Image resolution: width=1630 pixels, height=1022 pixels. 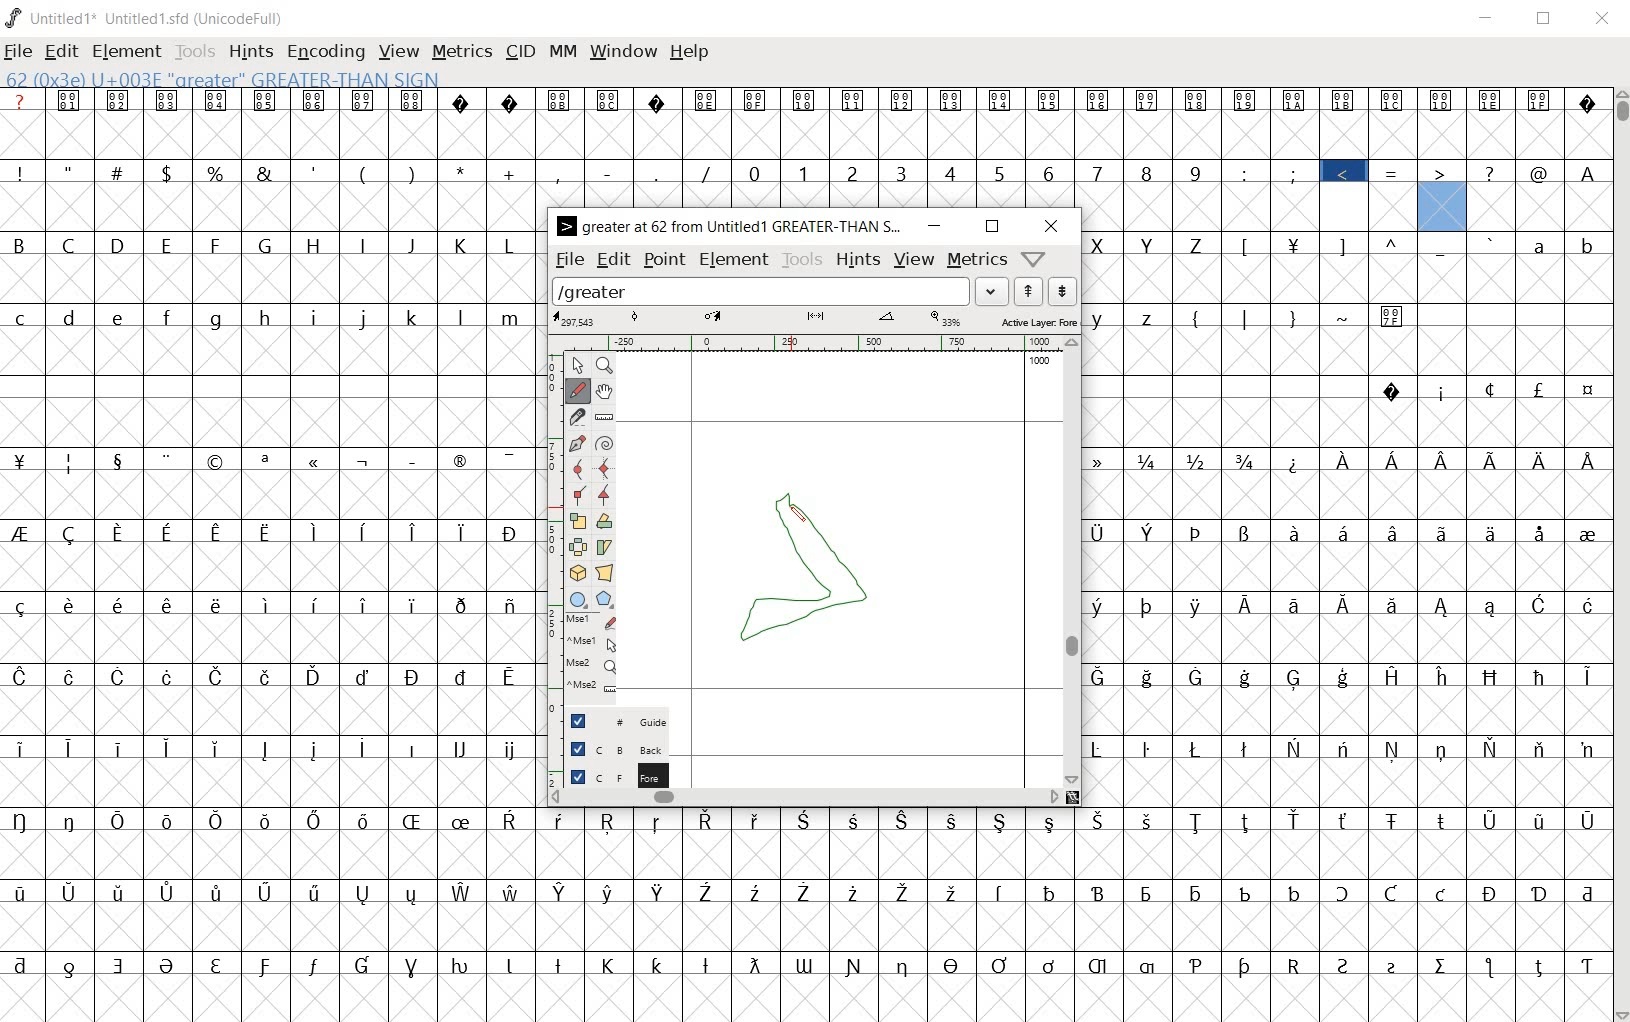 I want to click on minimize, so click(x=1487, y=19).